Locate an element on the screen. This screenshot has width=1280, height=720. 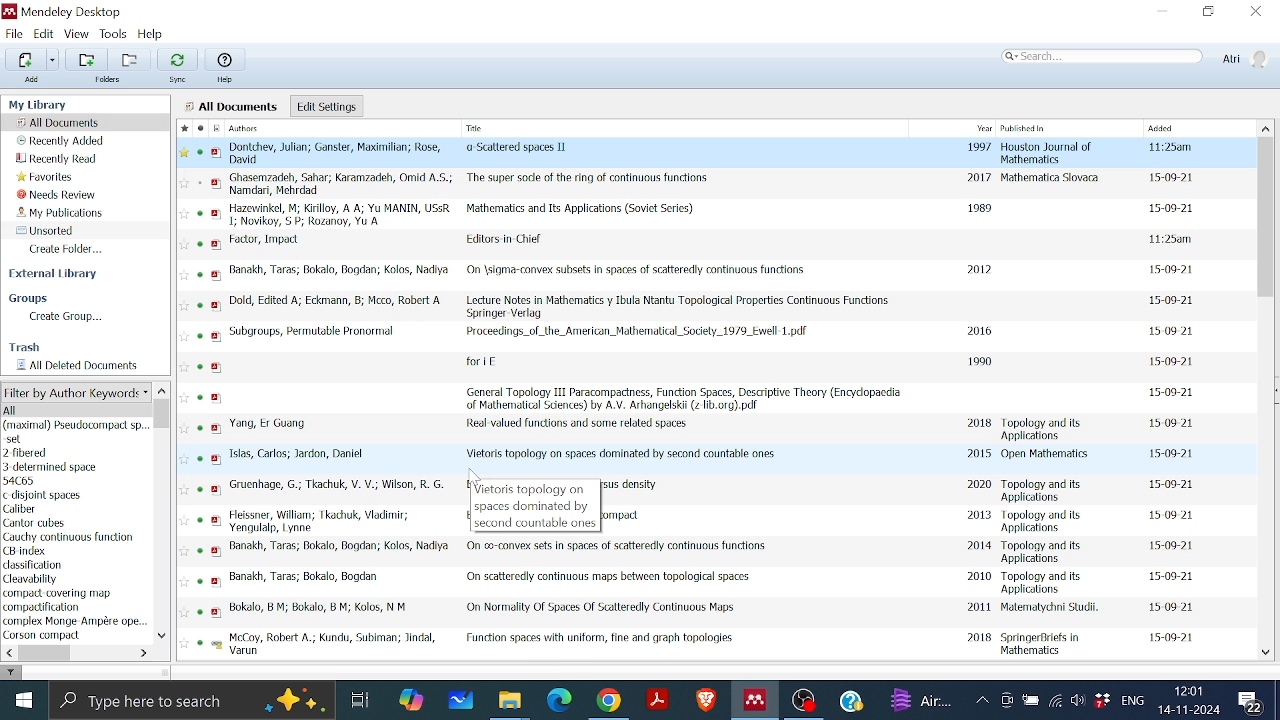
Author is located at coordinates (340, 215).